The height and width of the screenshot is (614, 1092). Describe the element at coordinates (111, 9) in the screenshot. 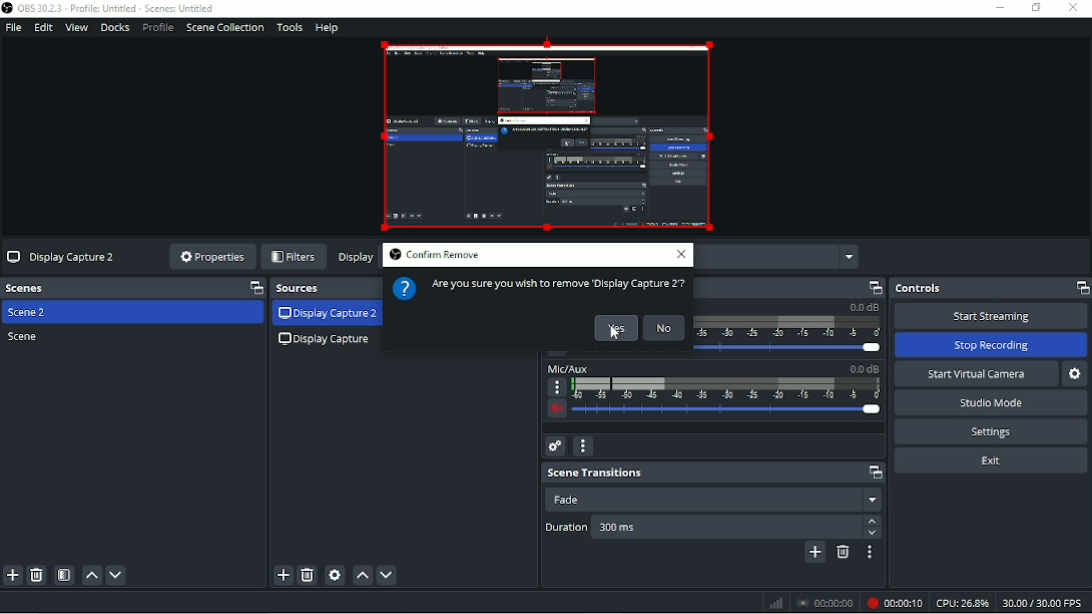

I see `Title` at that location.